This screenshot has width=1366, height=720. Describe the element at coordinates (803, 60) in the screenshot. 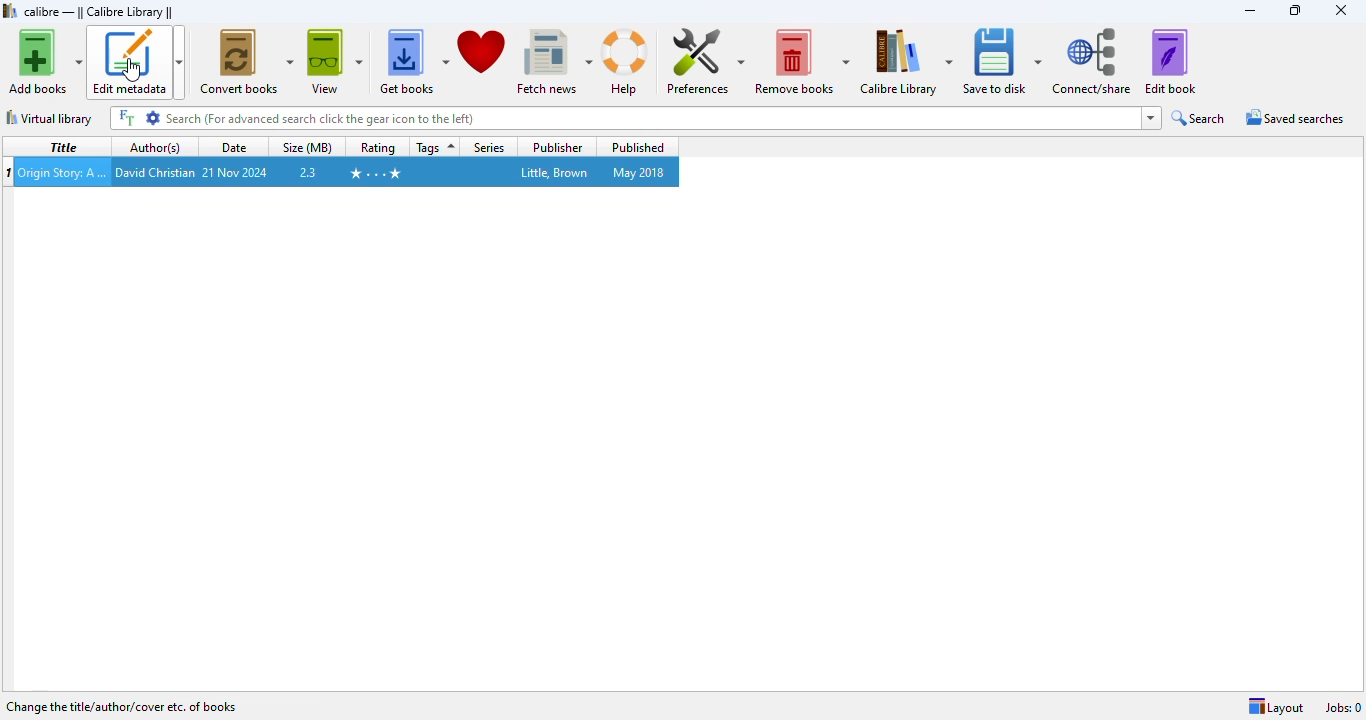

I see `remove books` at that location.